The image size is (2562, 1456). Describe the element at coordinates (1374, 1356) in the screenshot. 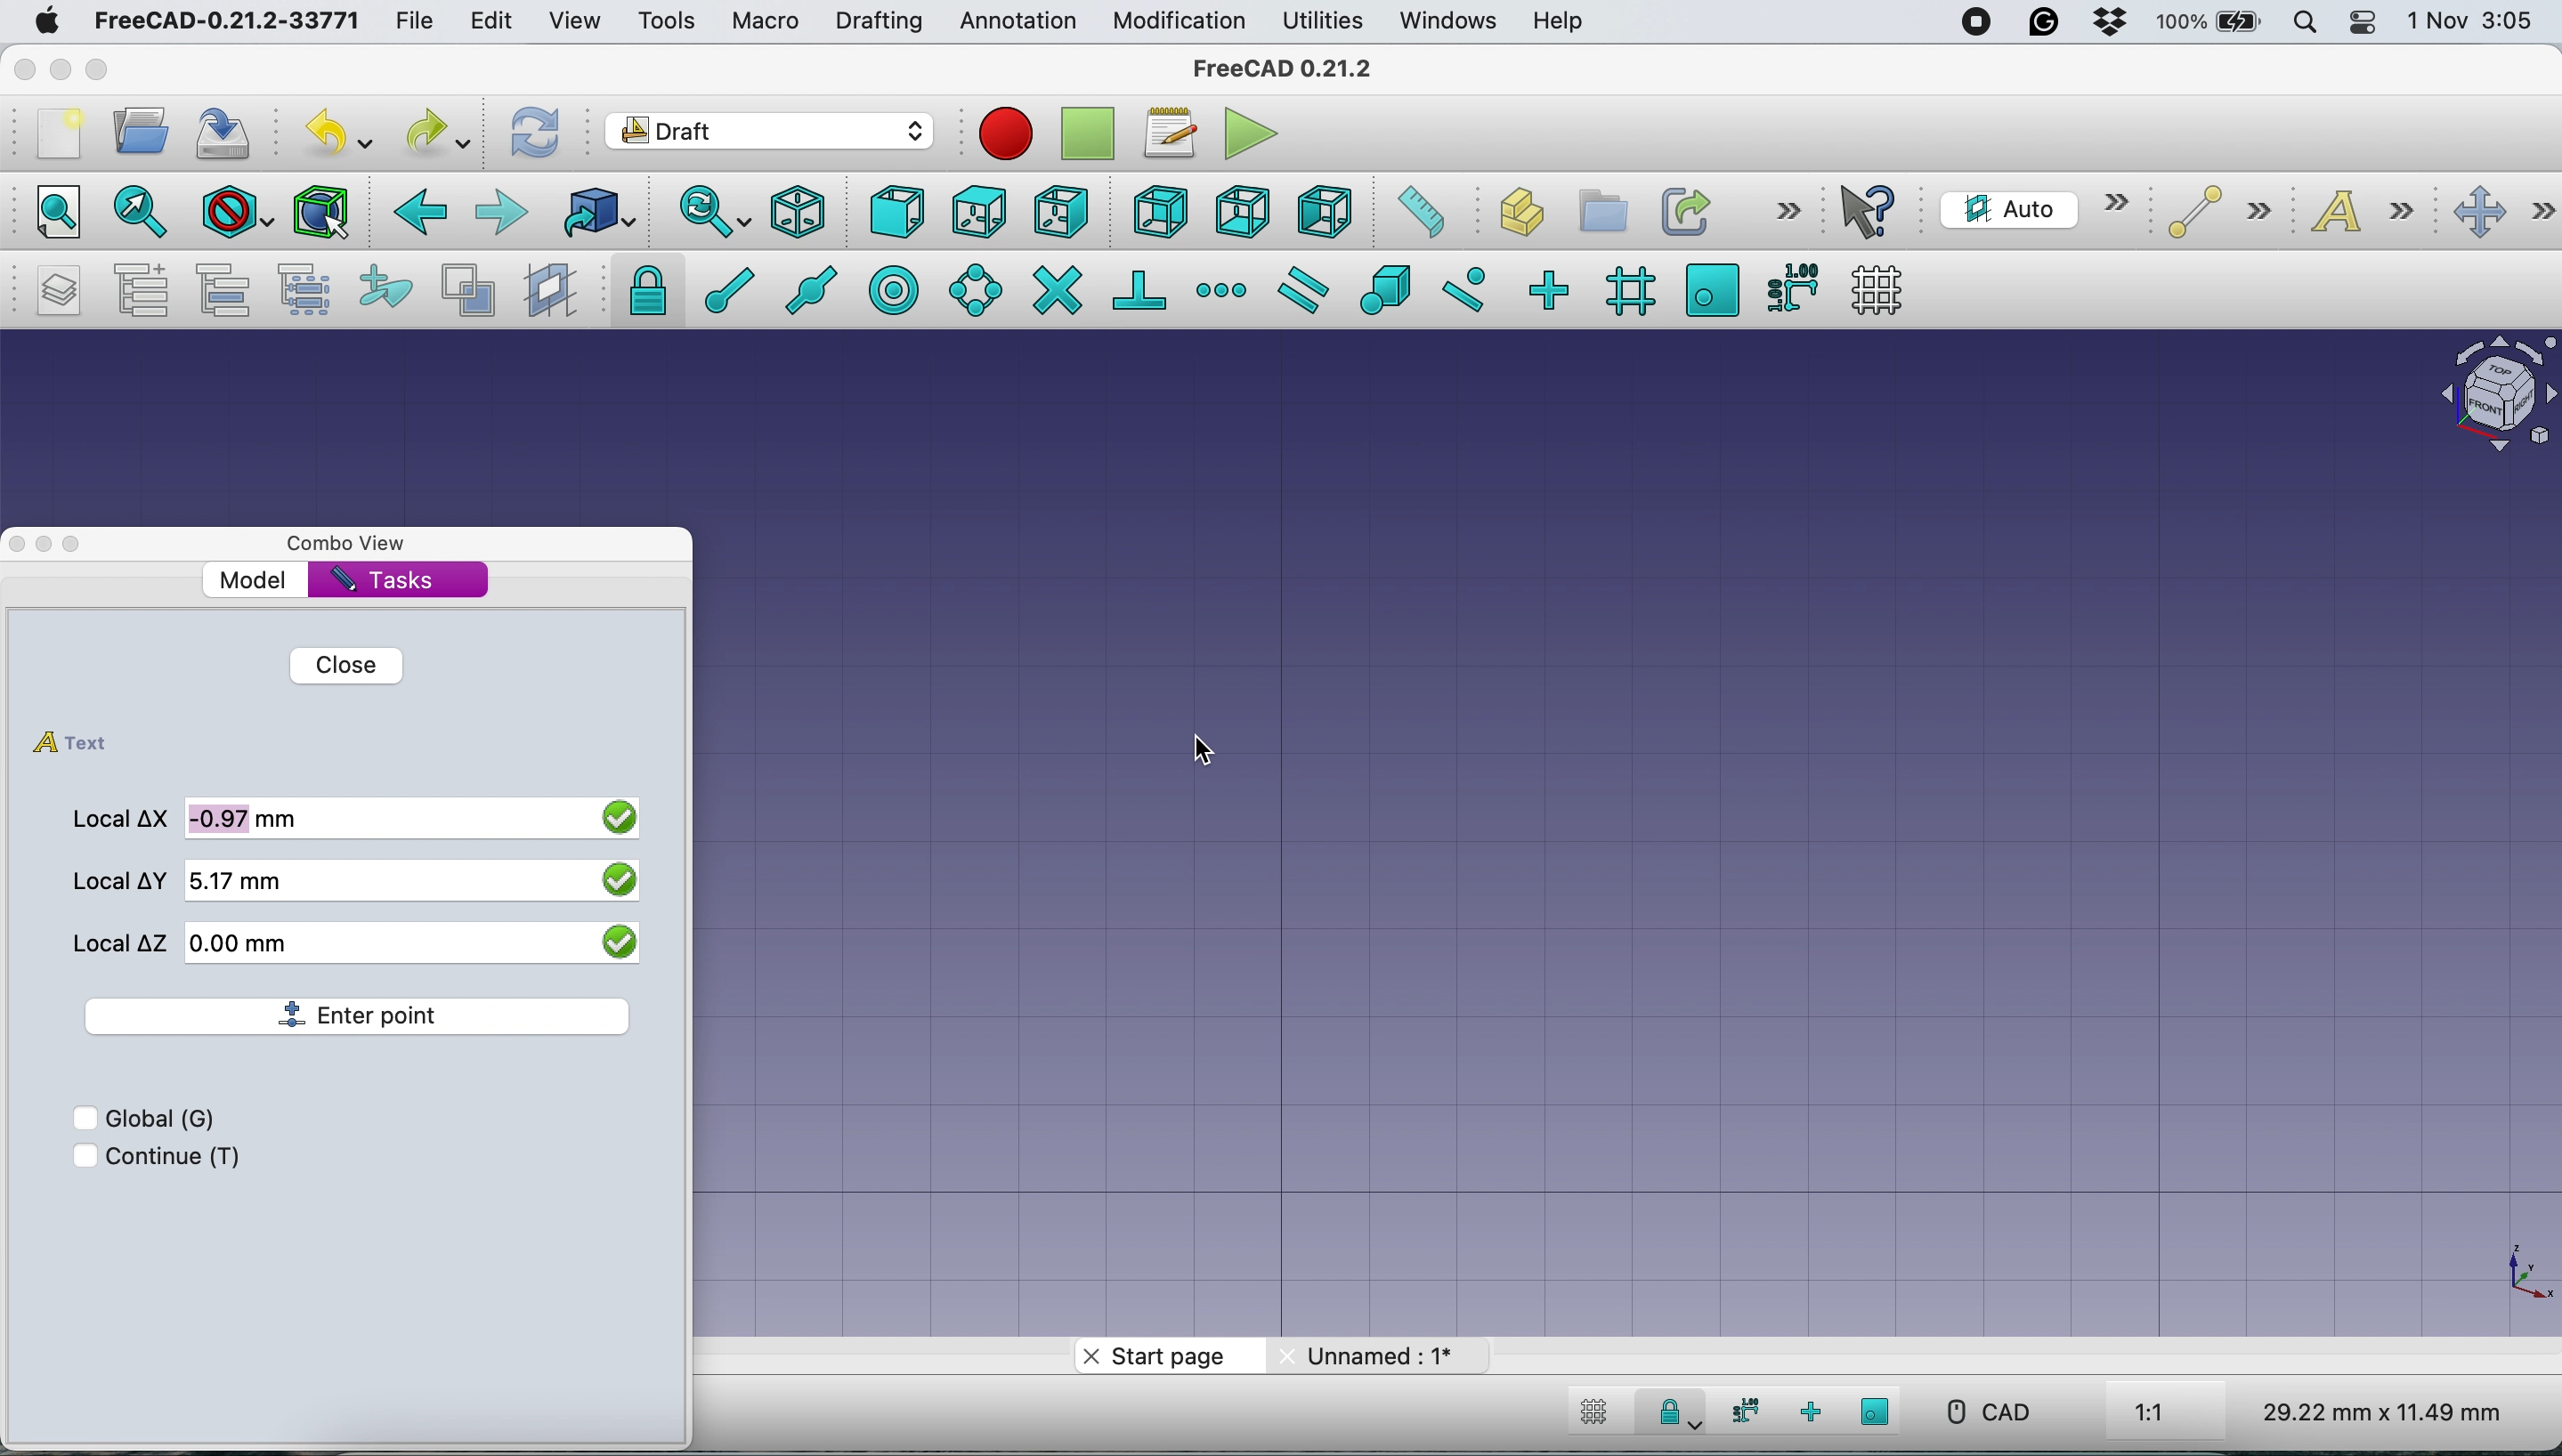

I see `unnamed` at that location.